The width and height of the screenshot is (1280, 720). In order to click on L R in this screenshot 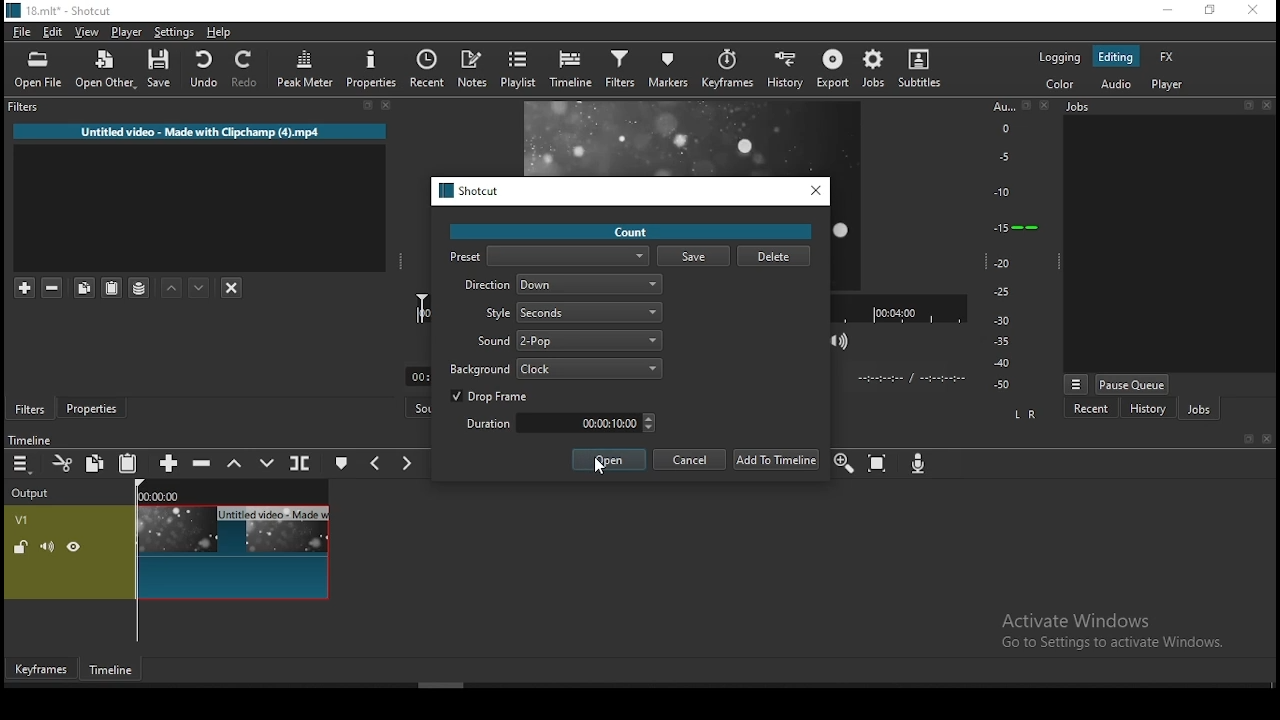, I will do `click(1030, 414)`.